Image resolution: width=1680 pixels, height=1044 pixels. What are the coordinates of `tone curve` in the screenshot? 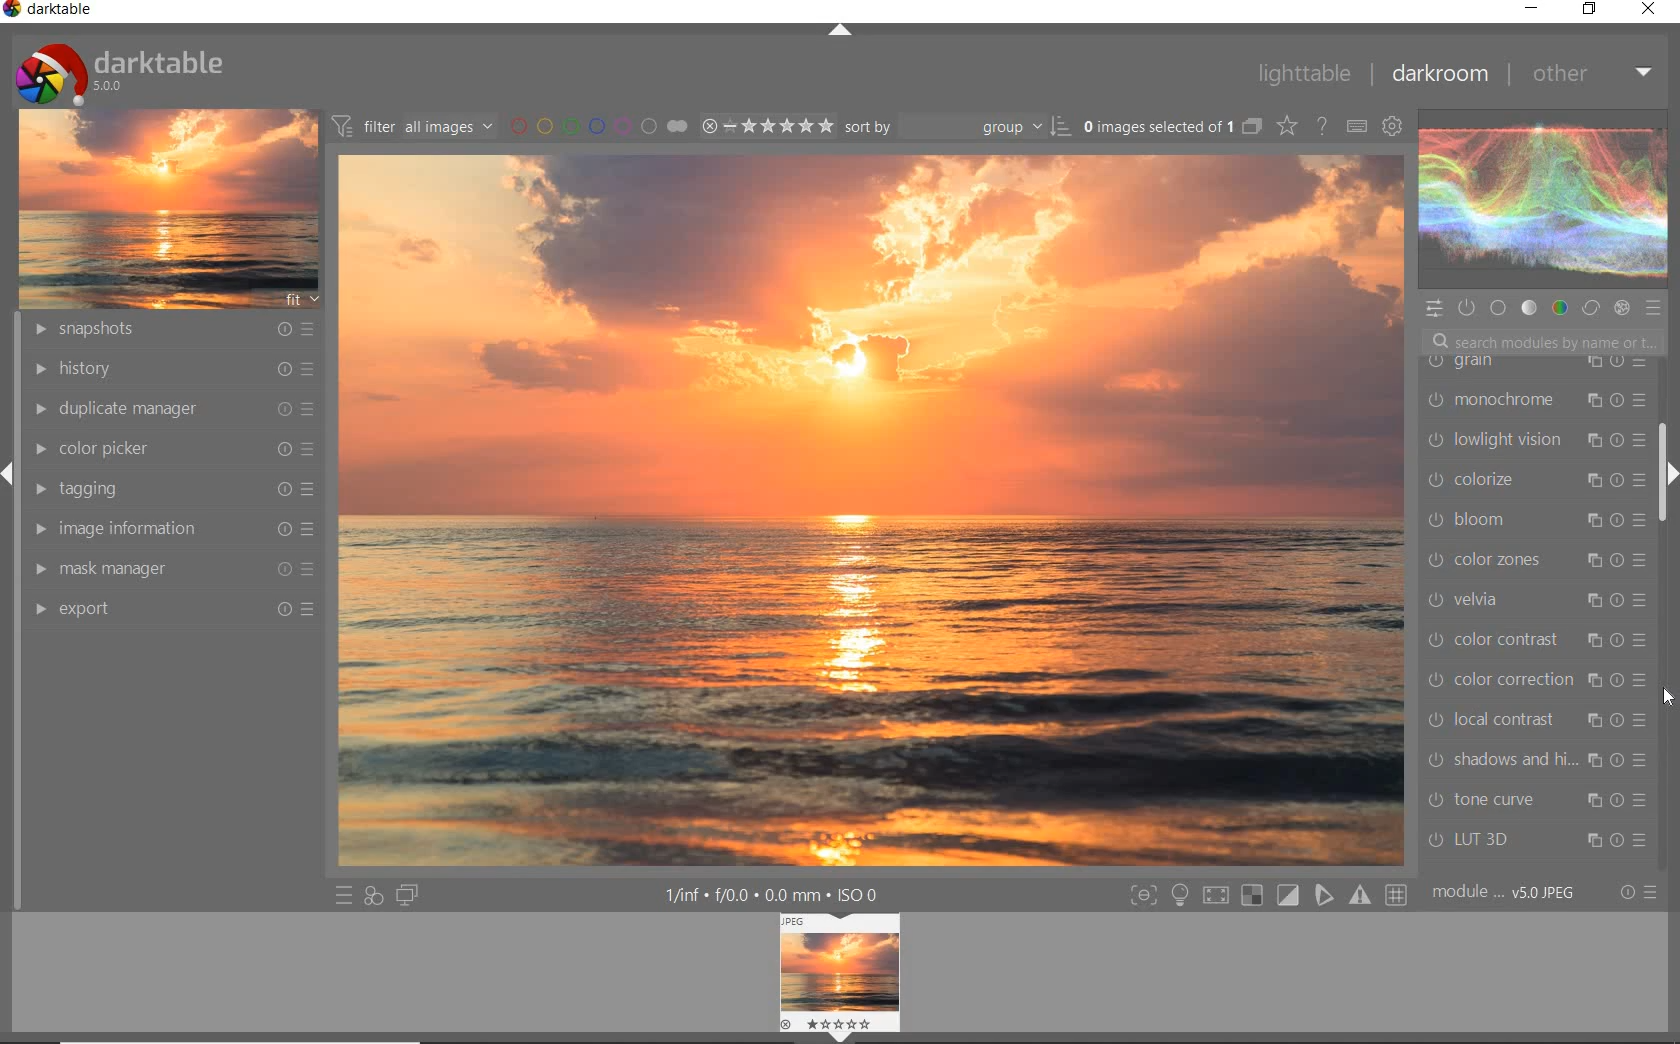 It's located at (1537, 800).